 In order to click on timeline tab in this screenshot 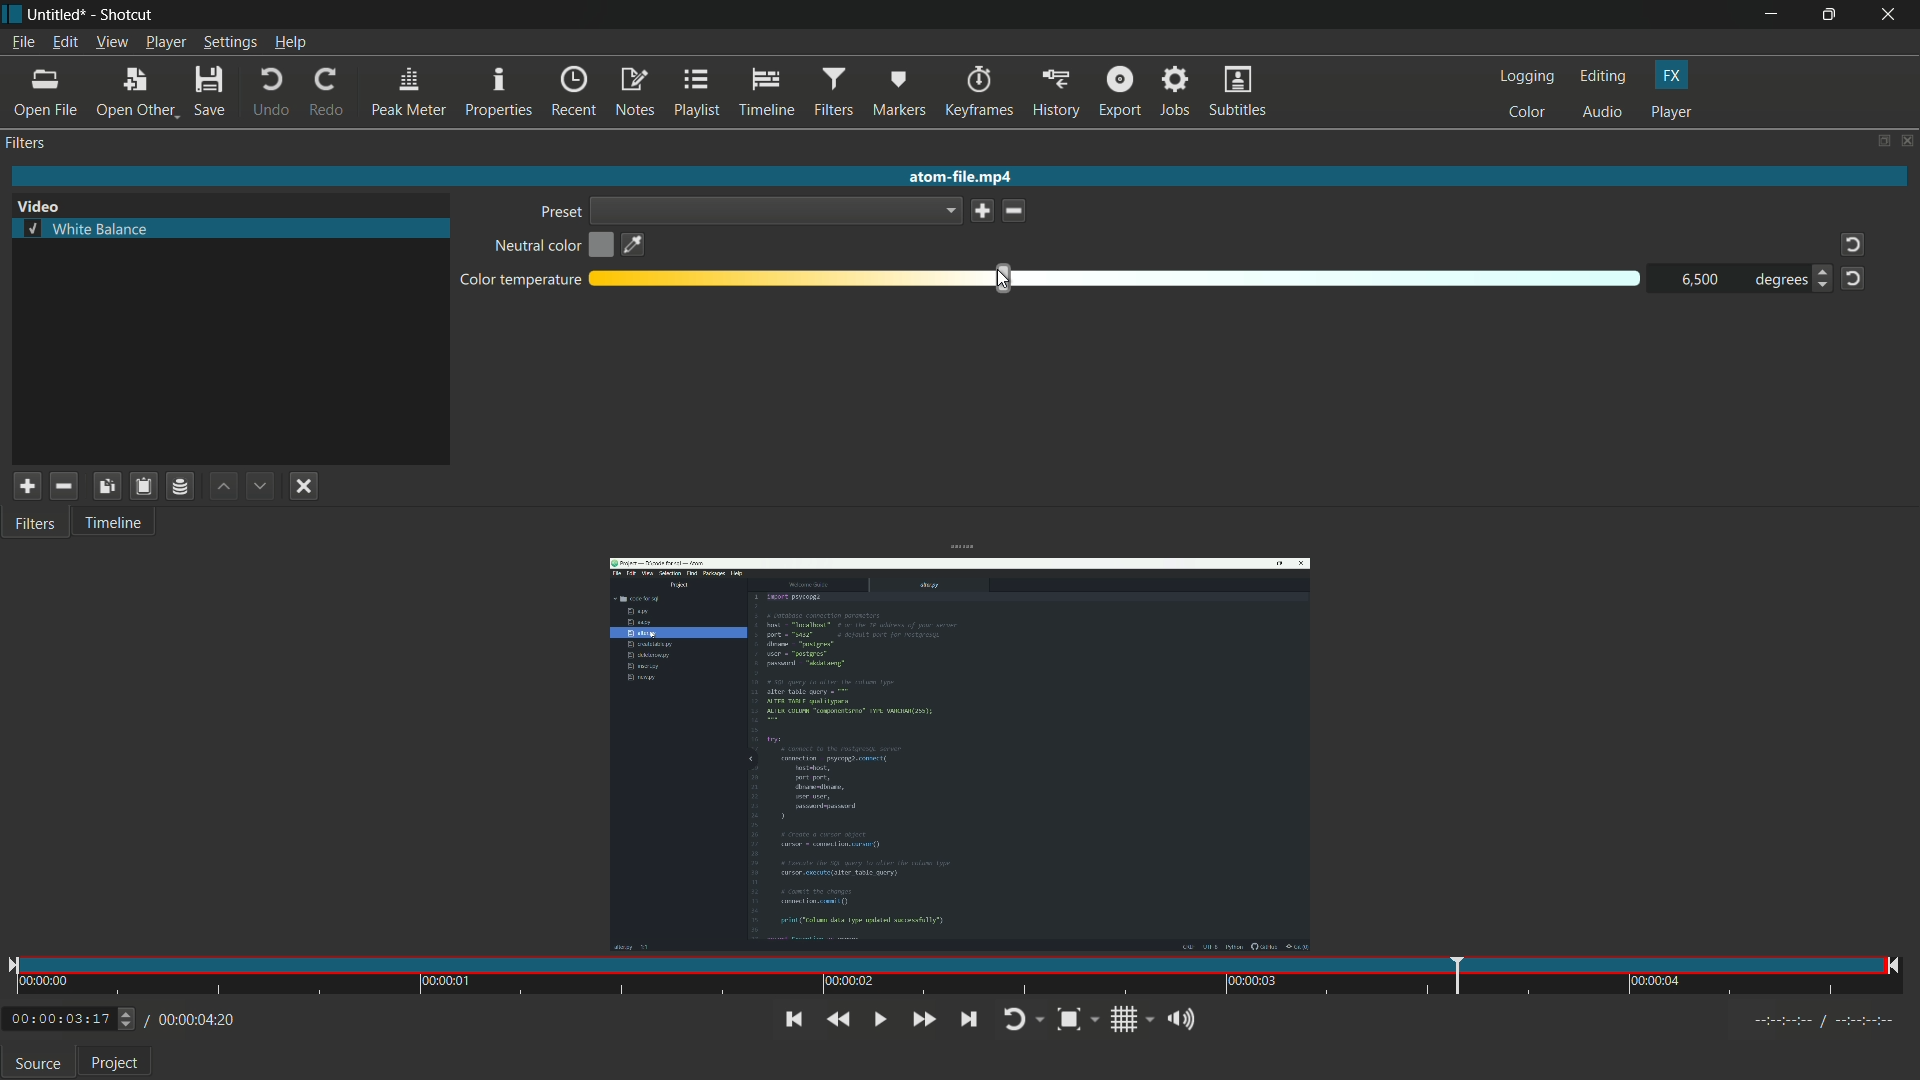, I will do `click(116, 522)`.